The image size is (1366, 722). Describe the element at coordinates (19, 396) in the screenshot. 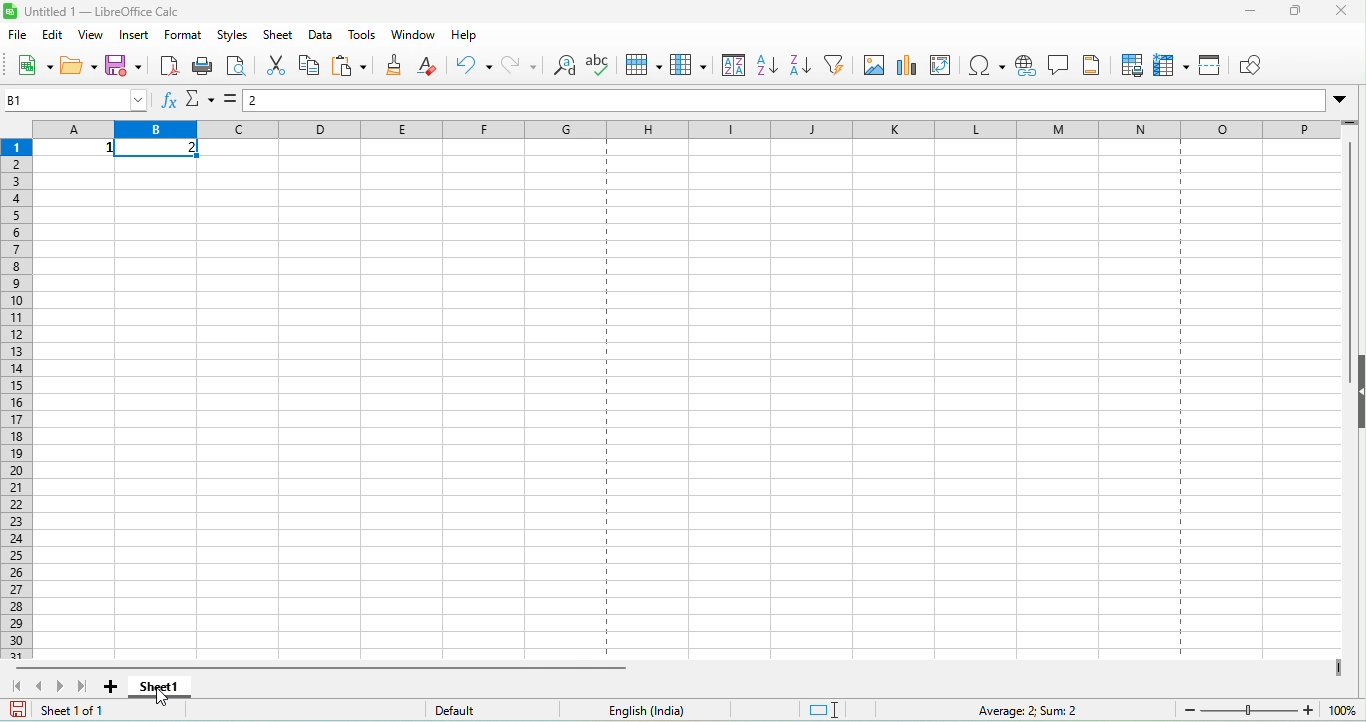

I see `rows` at that location.